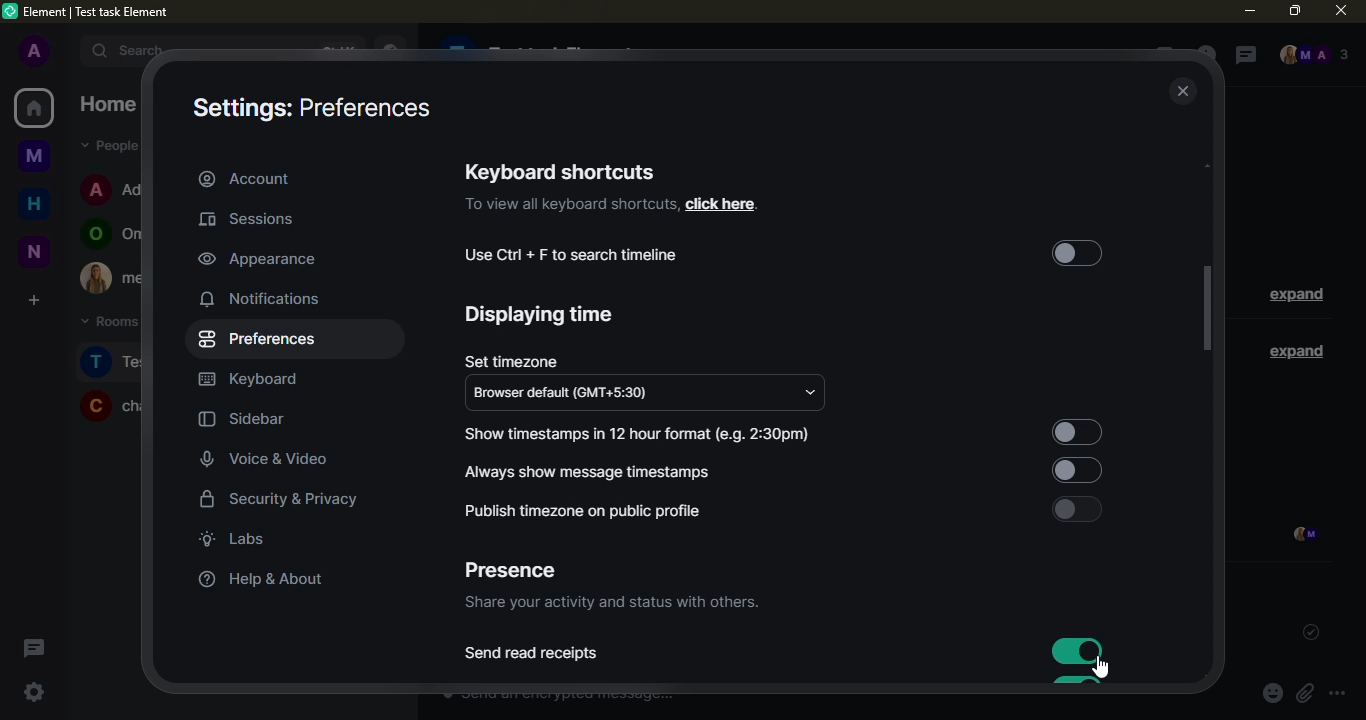 The width and height of the screenshot is (1366, 720). Describe the element at coordinates (610, 604) in the screenshot. I see `info` at that location.